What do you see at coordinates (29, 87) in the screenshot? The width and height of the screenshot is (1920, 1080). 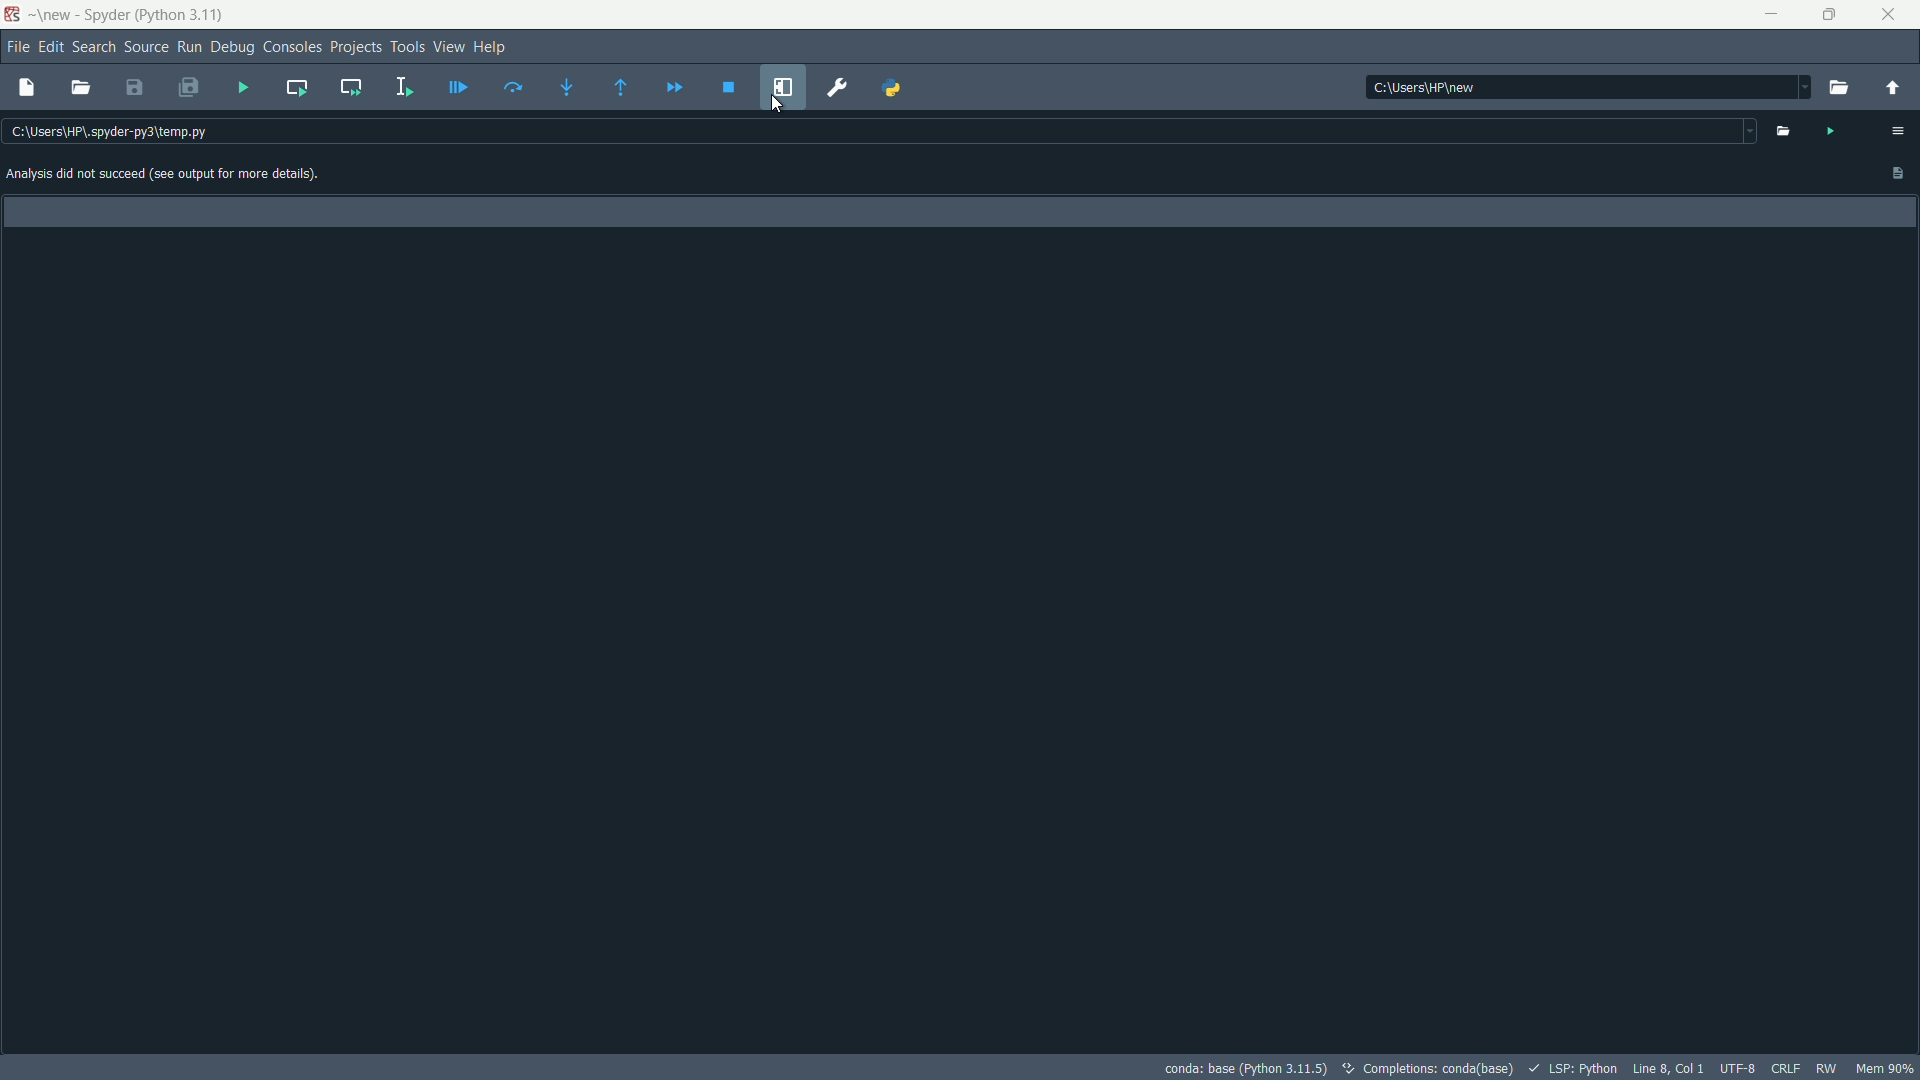 I see `new file` at bounding box center [29, 87].